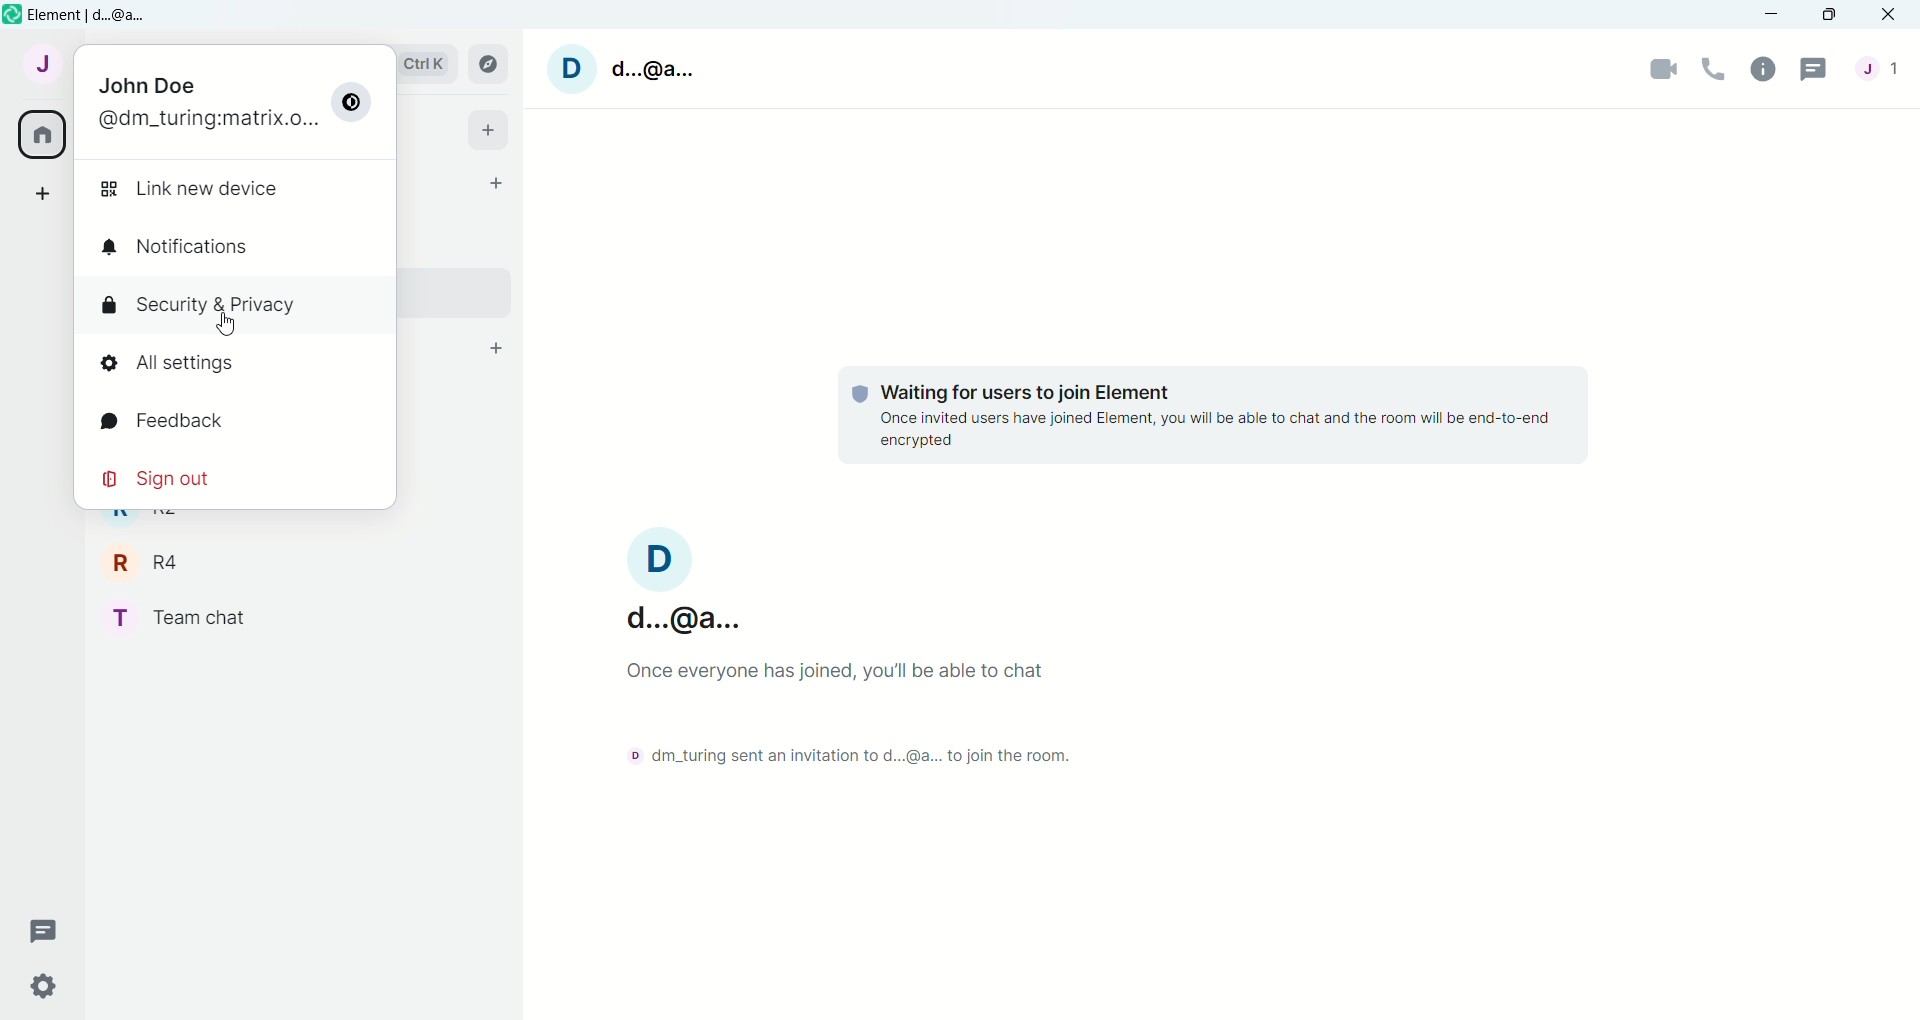 Image resolution: width=1920 pixels, height=1020 pixels. I want to click on d..@a..., so click(655, 68).